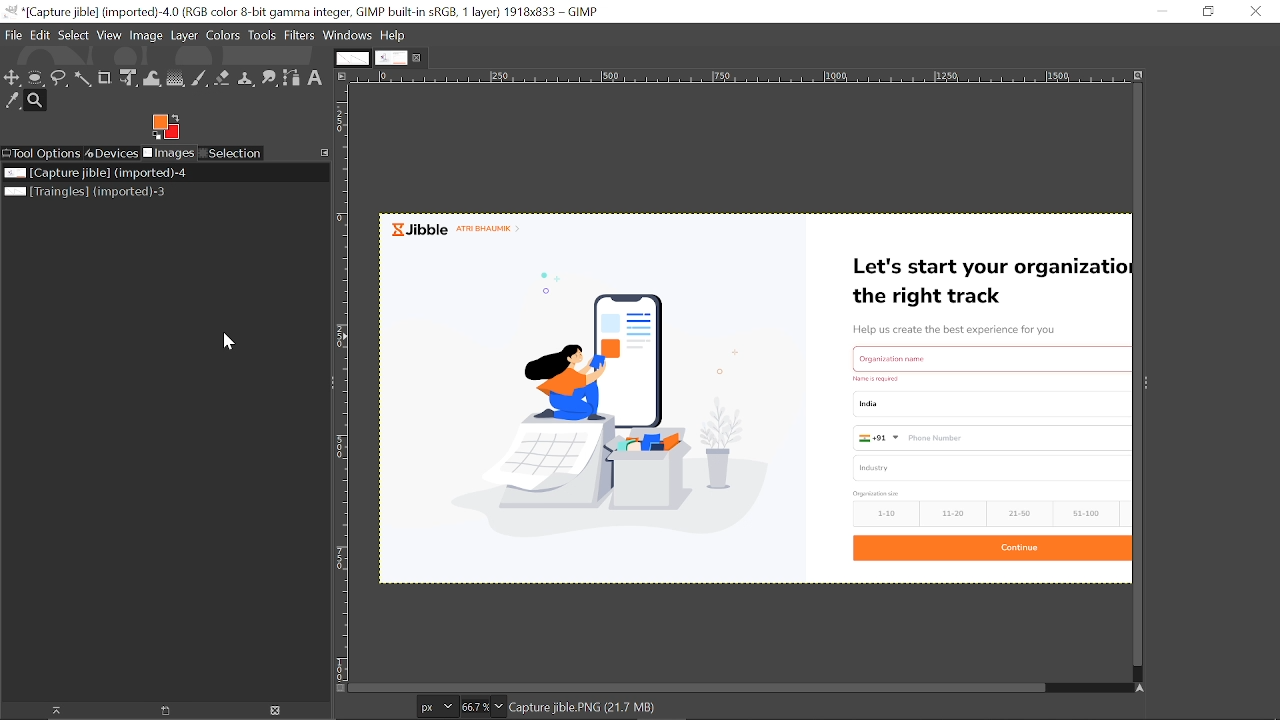 Image resolution: width=1280 pixels, height=720 pixels. I want to click on Horizontal ruler, so click(739, 76).